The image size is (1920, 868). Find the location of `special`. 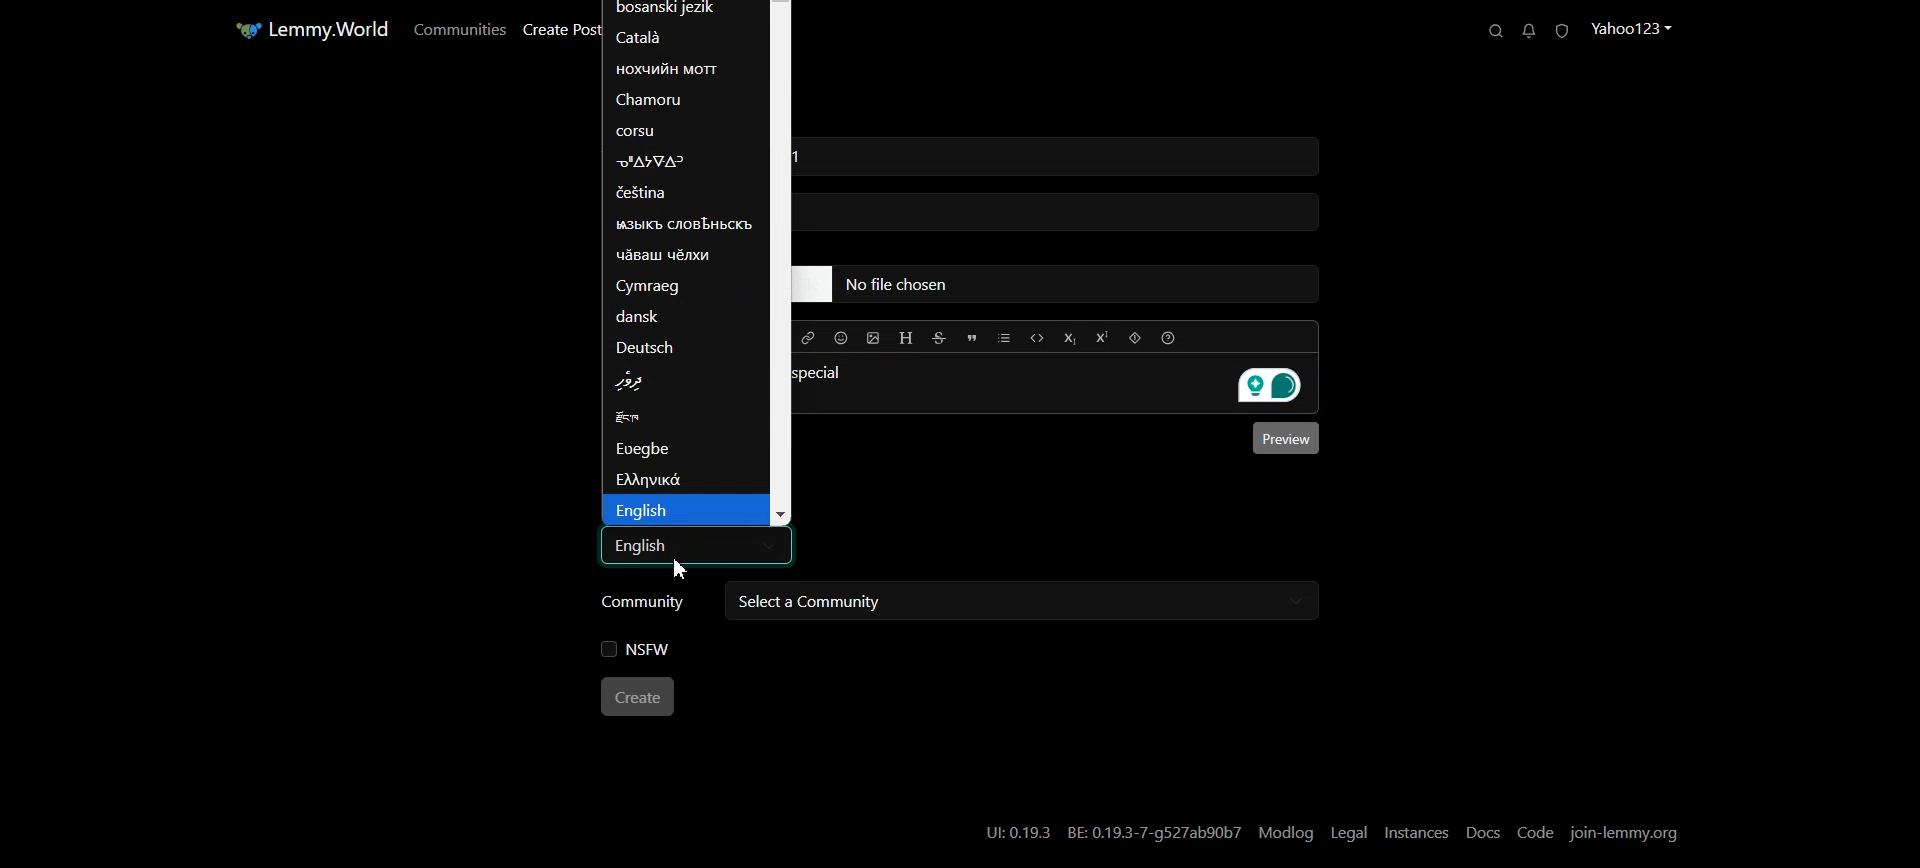

special is located at coordinates (845, 373).